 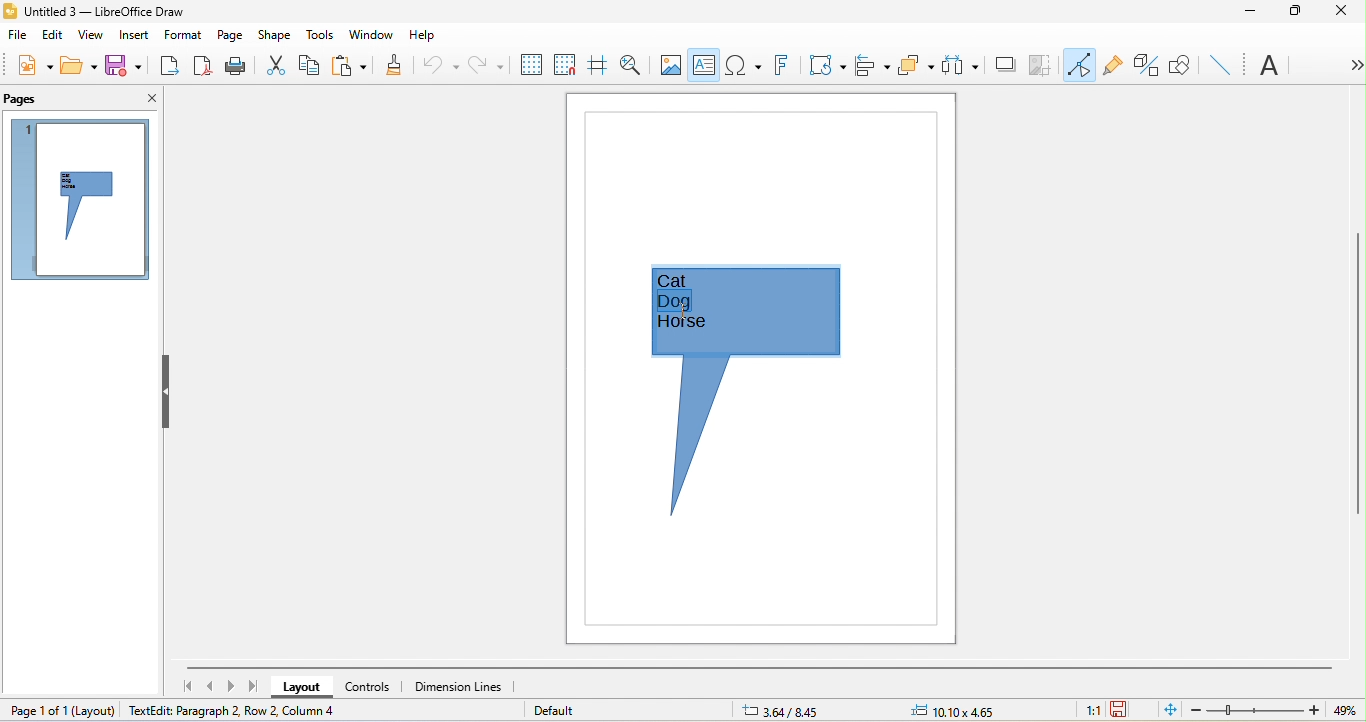 What do you see at coordinates (1343, 708) in the screenshot?
I see `49%` at bounding box center [1343, 708].